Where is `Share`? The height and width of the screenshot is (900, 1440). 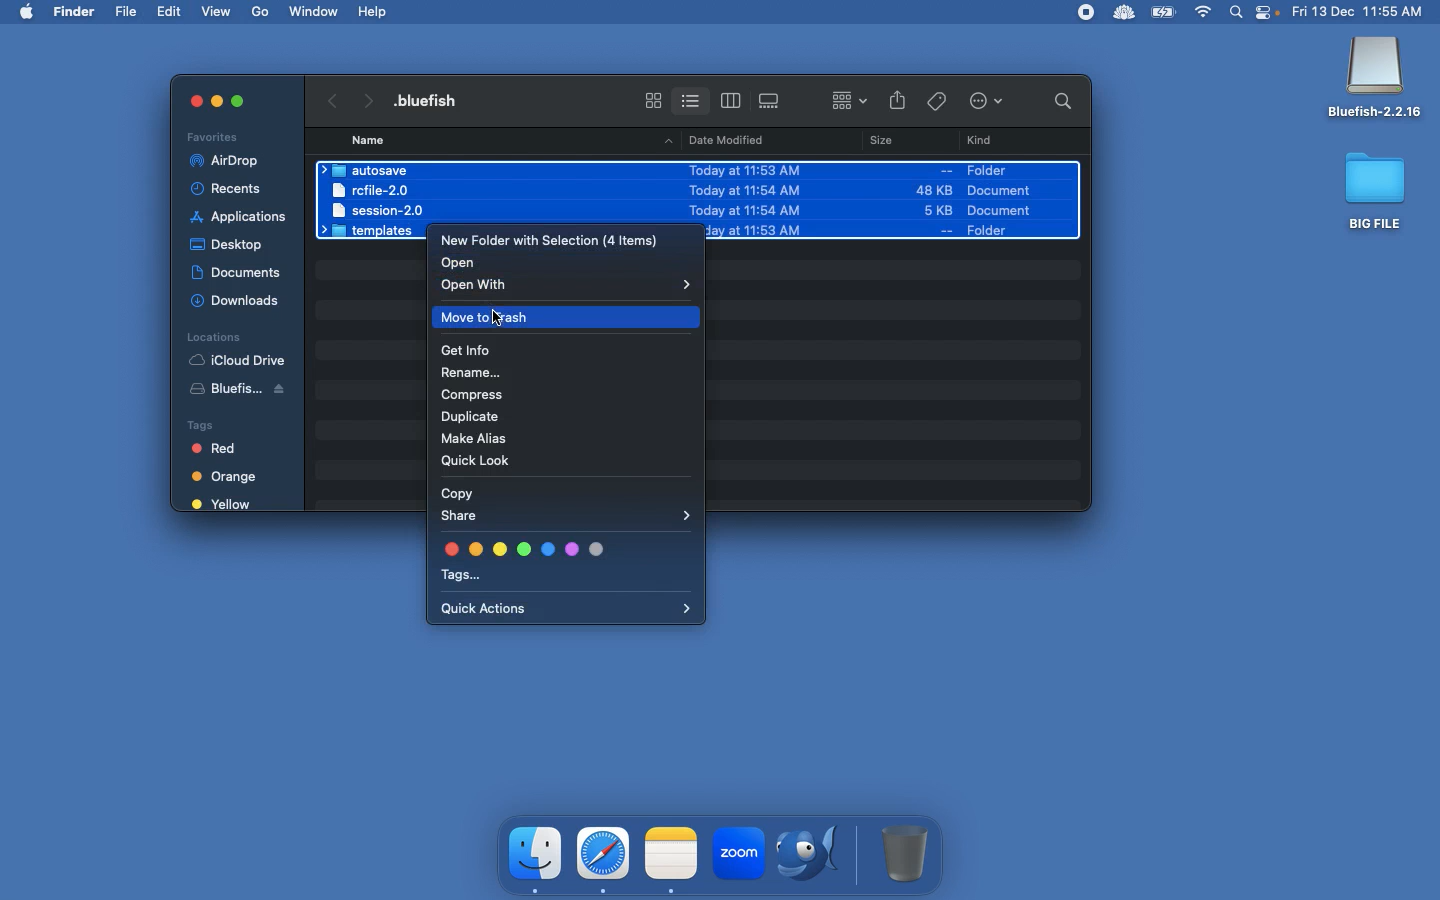 Share is located at coordinates (571, 518).